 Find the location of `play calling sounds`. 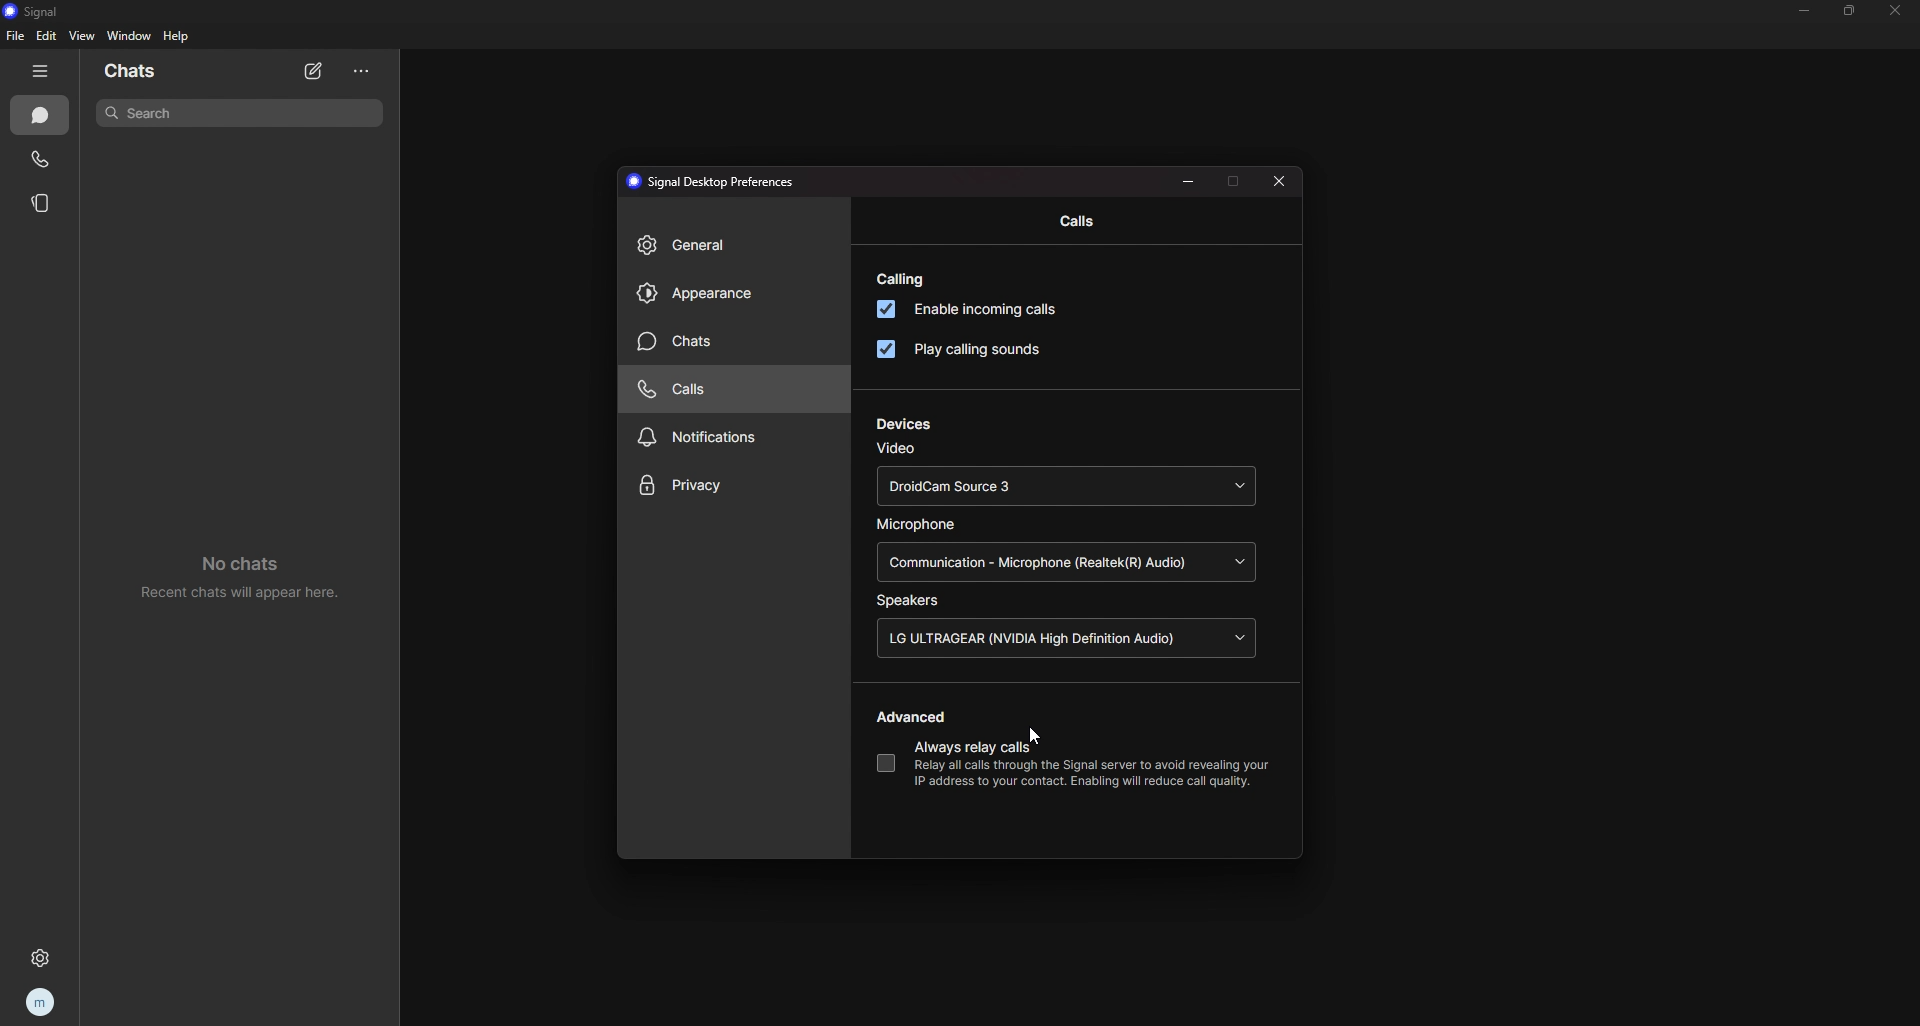

play calling sounds is located at coordinates (962, 347).